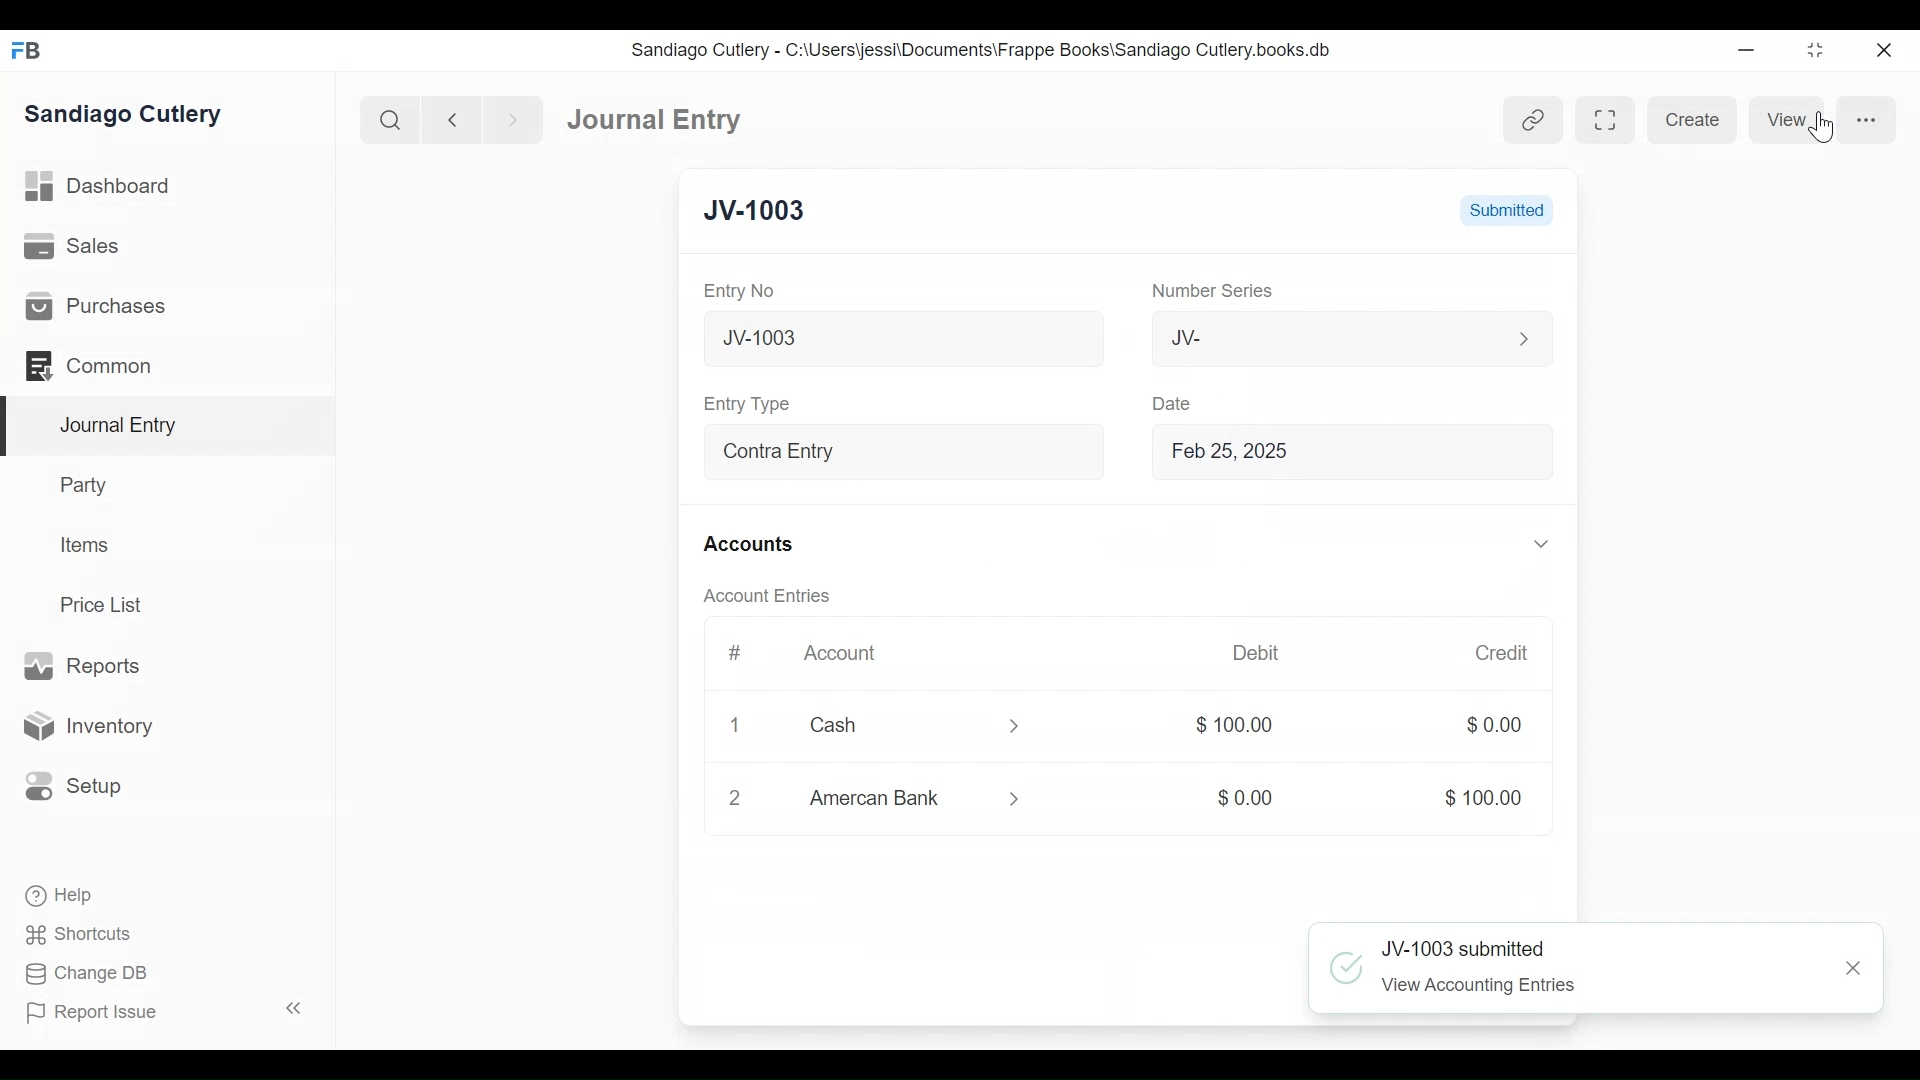 The width and height of the screenshot is (1920, 1080). Describe the element at coordinates (1882, 51) in the screenshot. I see `Close` at that location.